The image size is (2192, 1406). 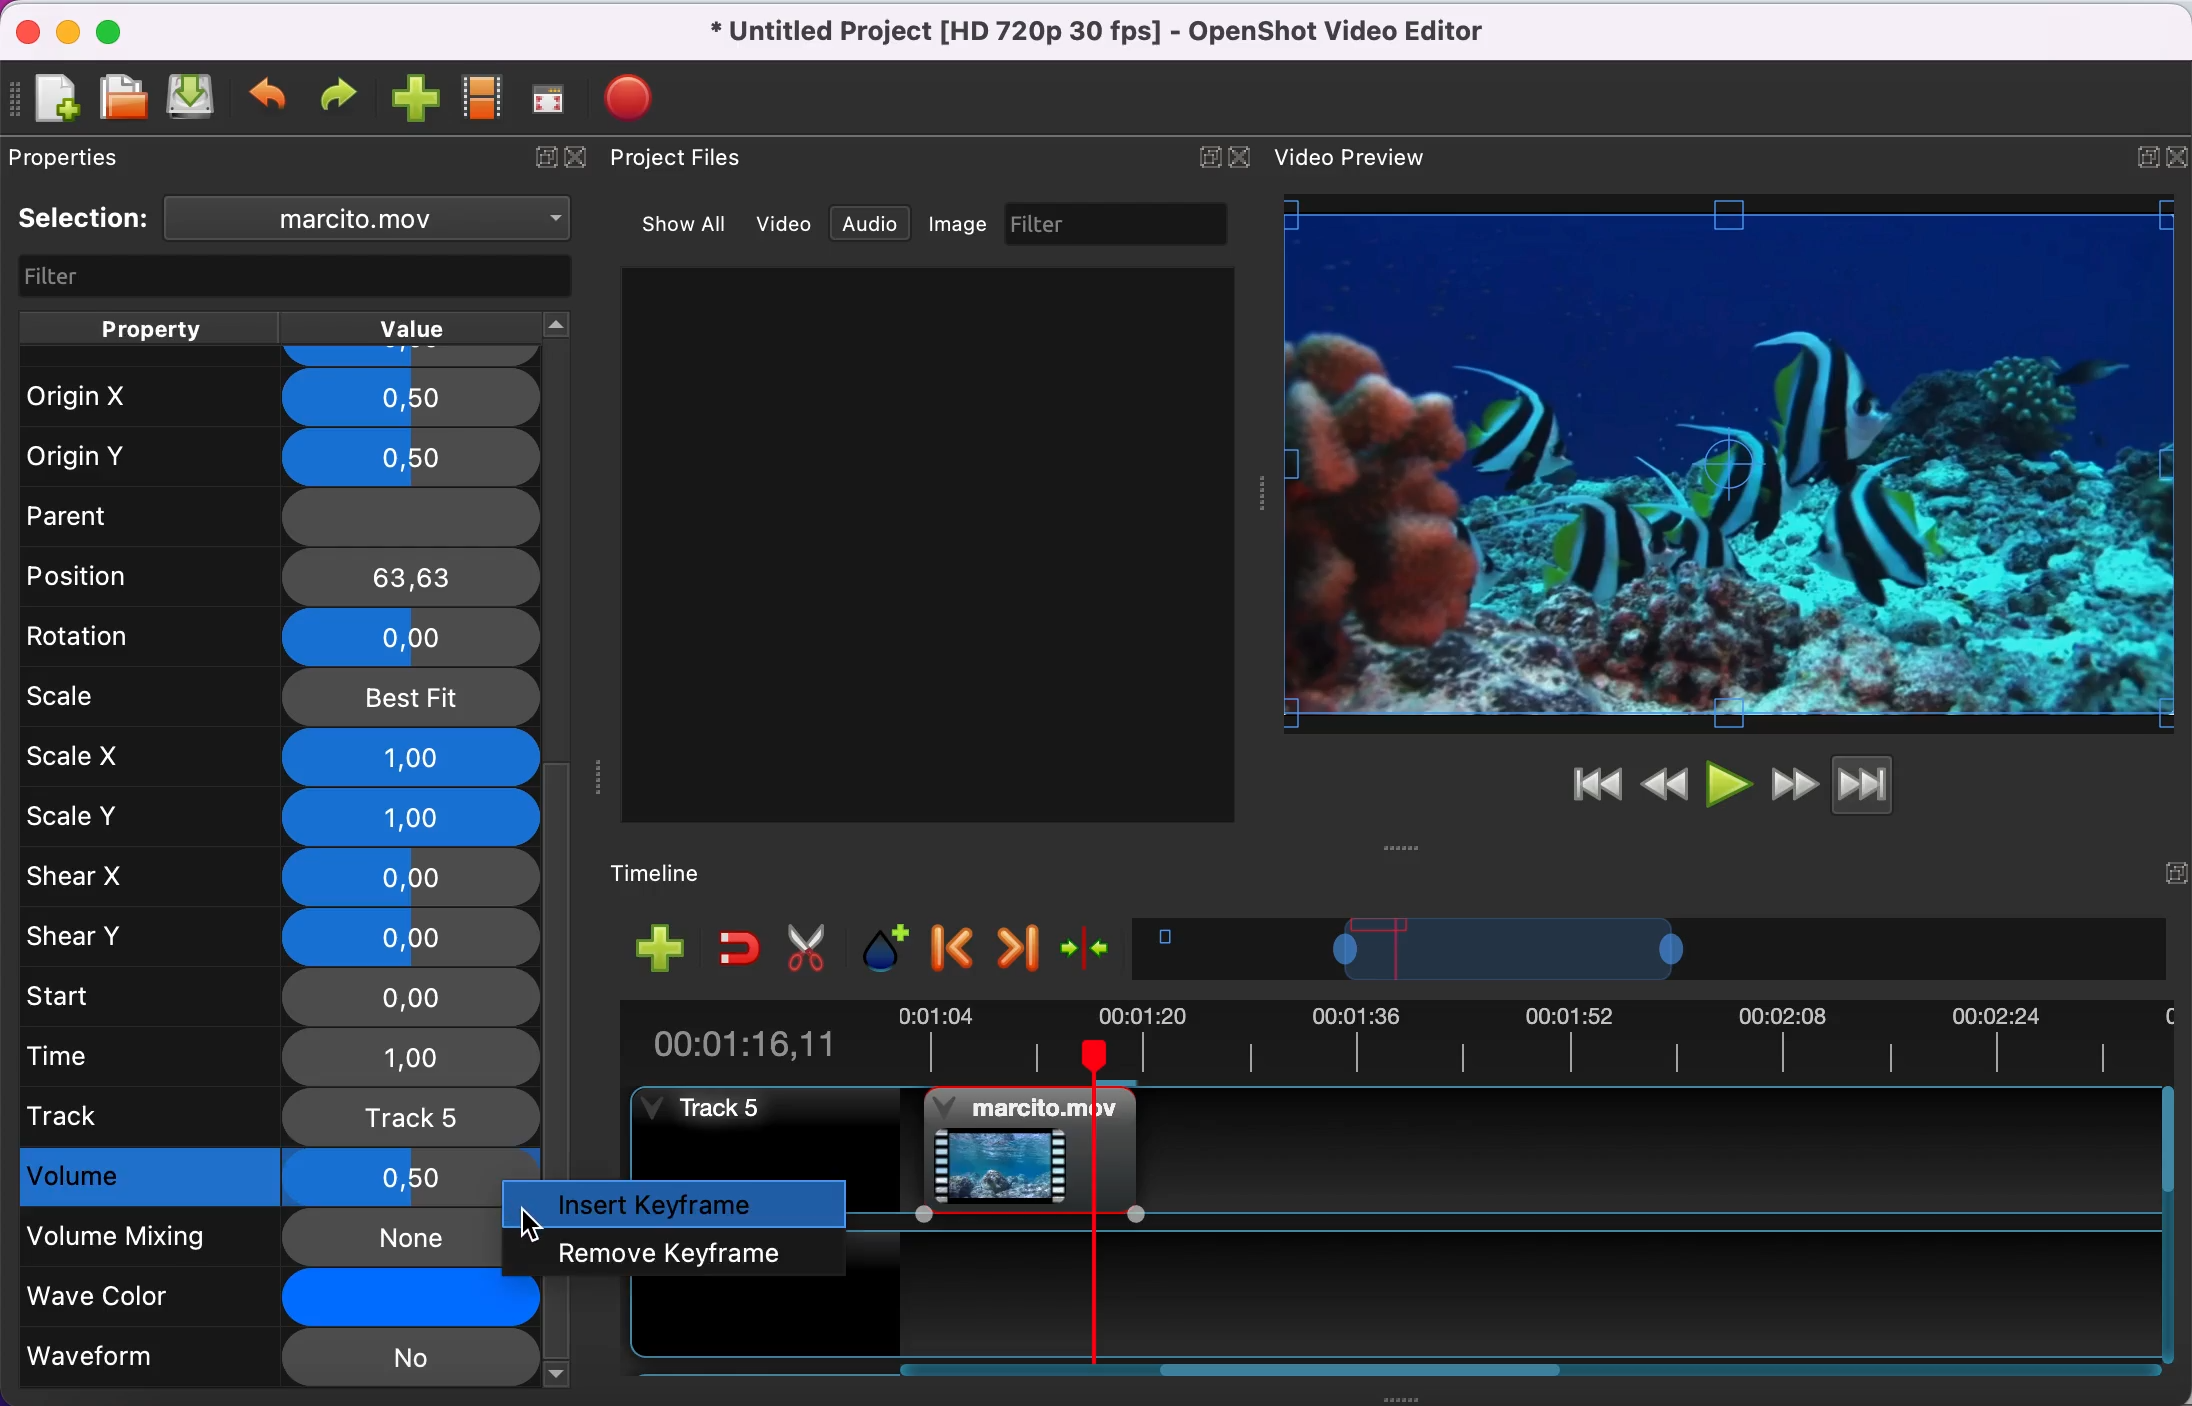 What do you see at coordinates (1655, 954) in the screenshot?
I see `timeline` at bounding box center [1655, 954].